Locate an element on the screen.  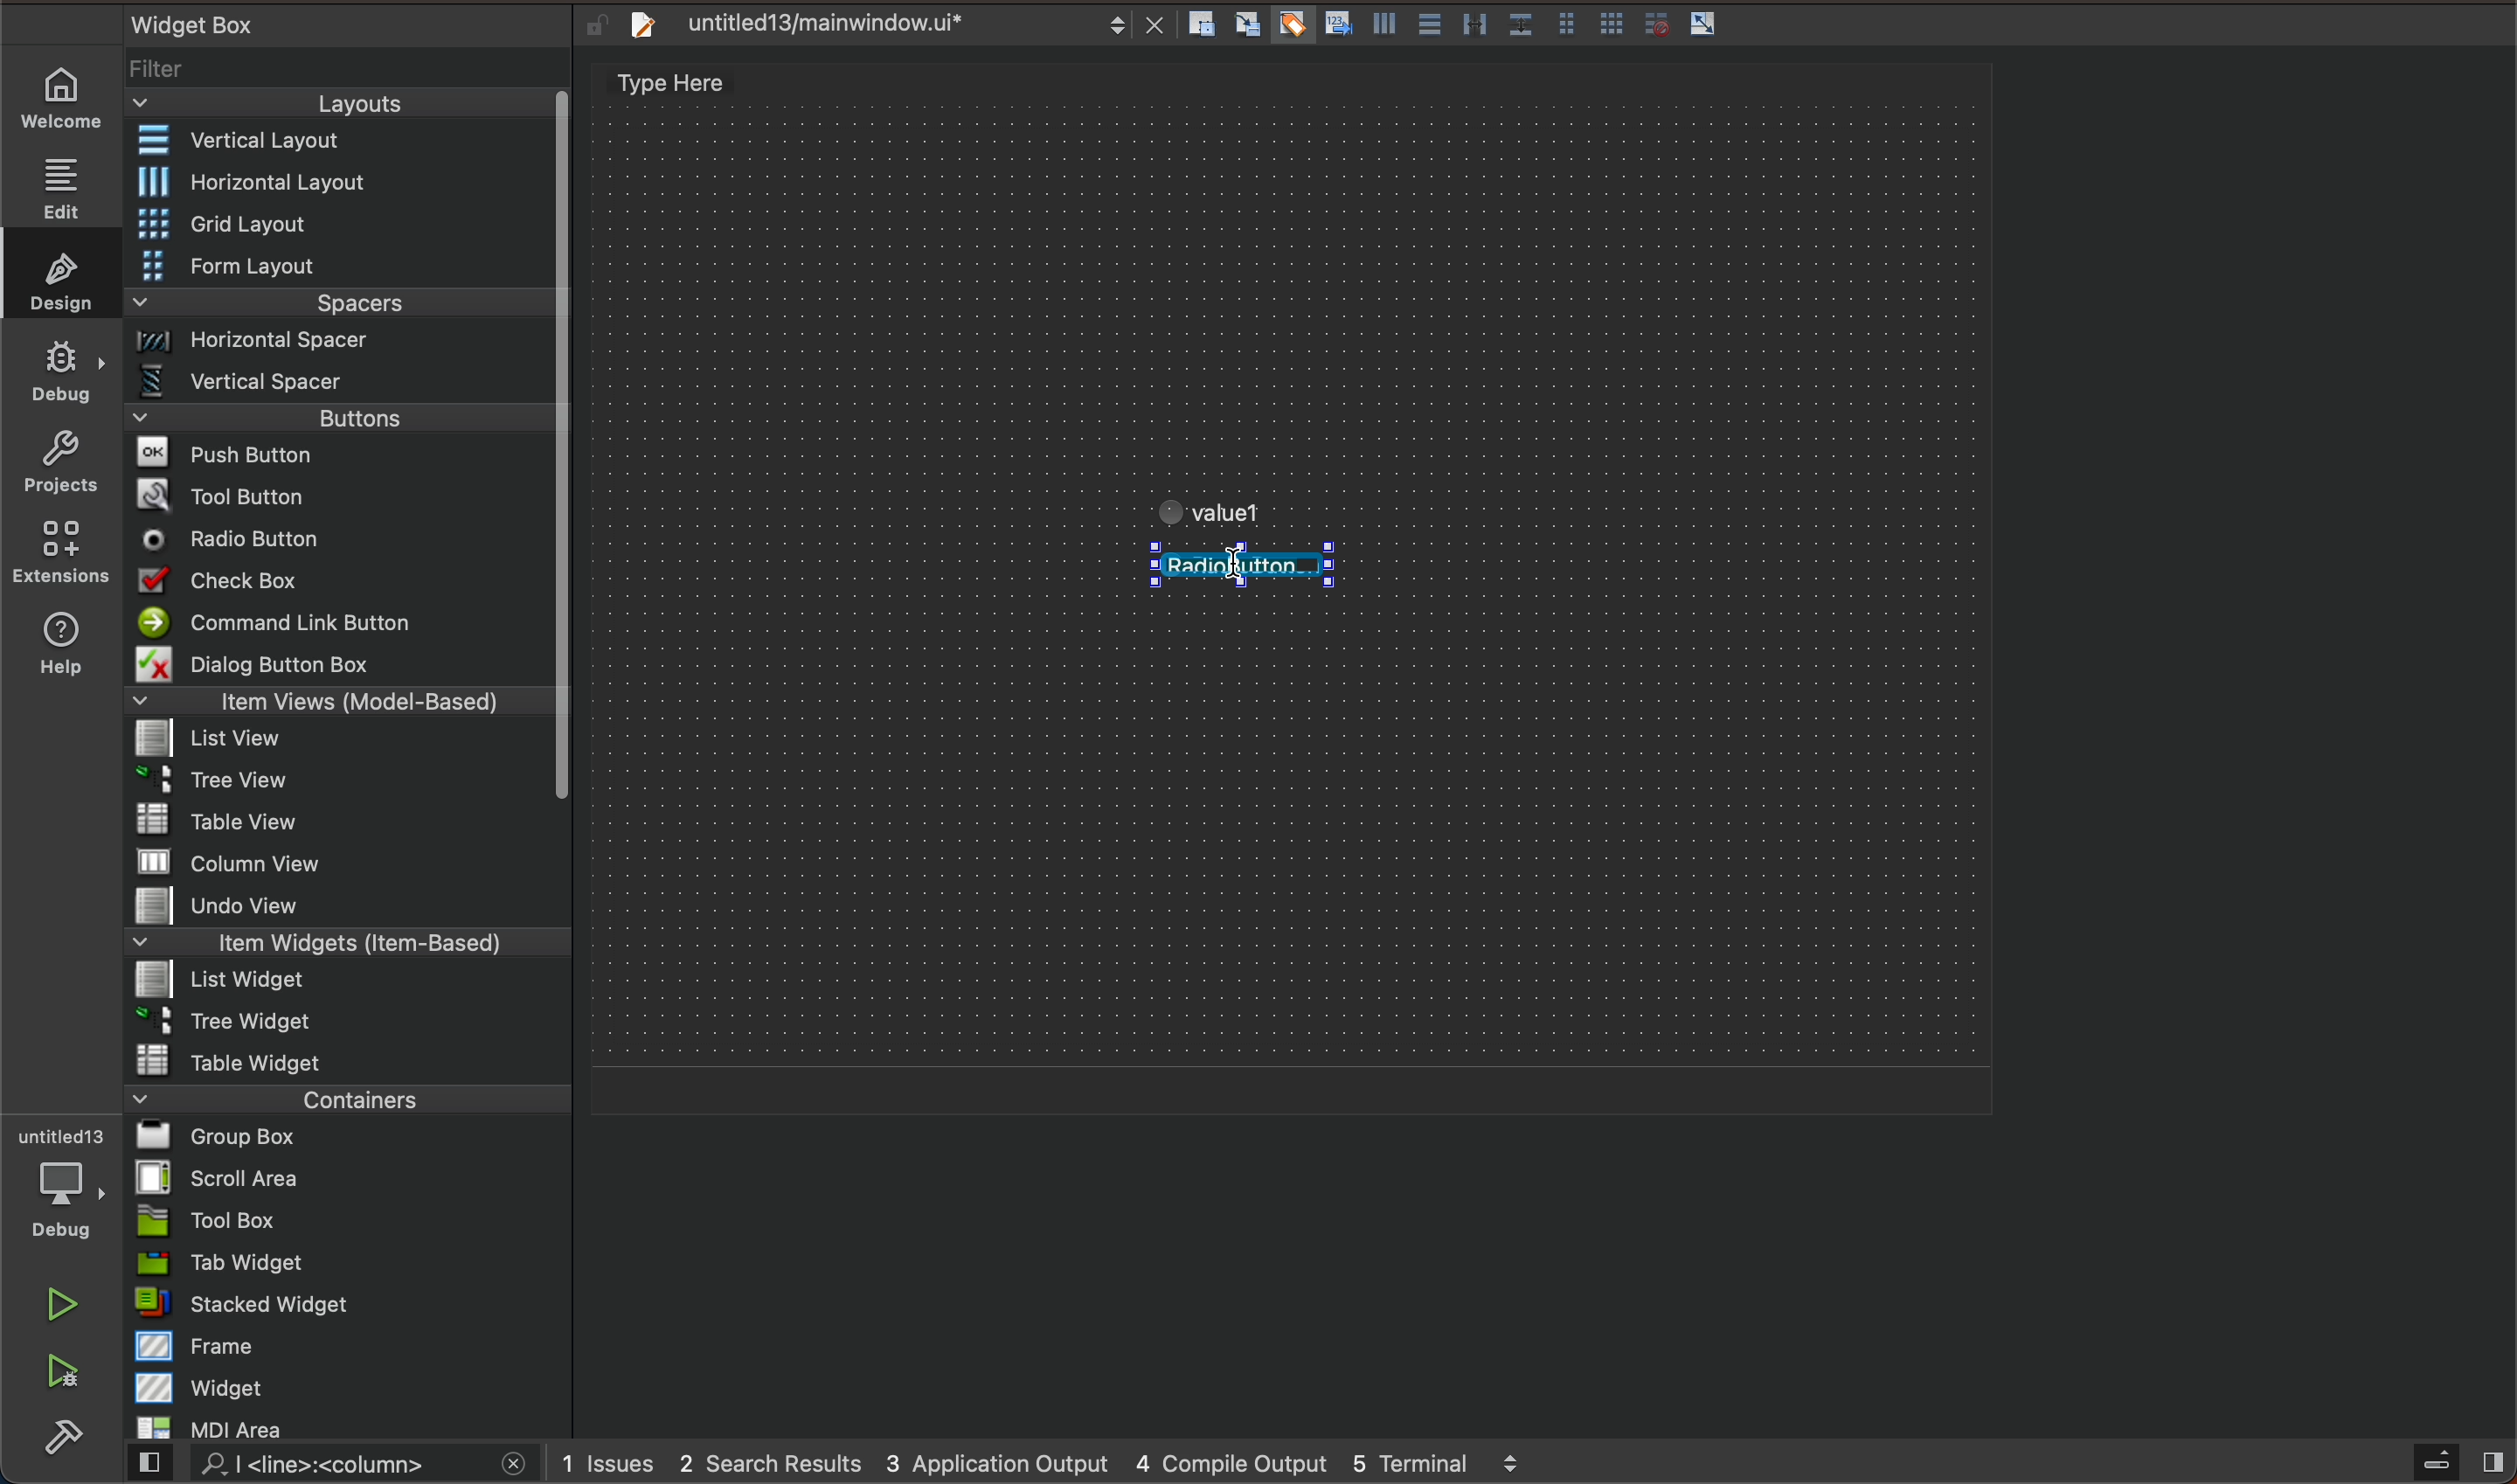
Vertical layout  is located at coordinates (343, 142).